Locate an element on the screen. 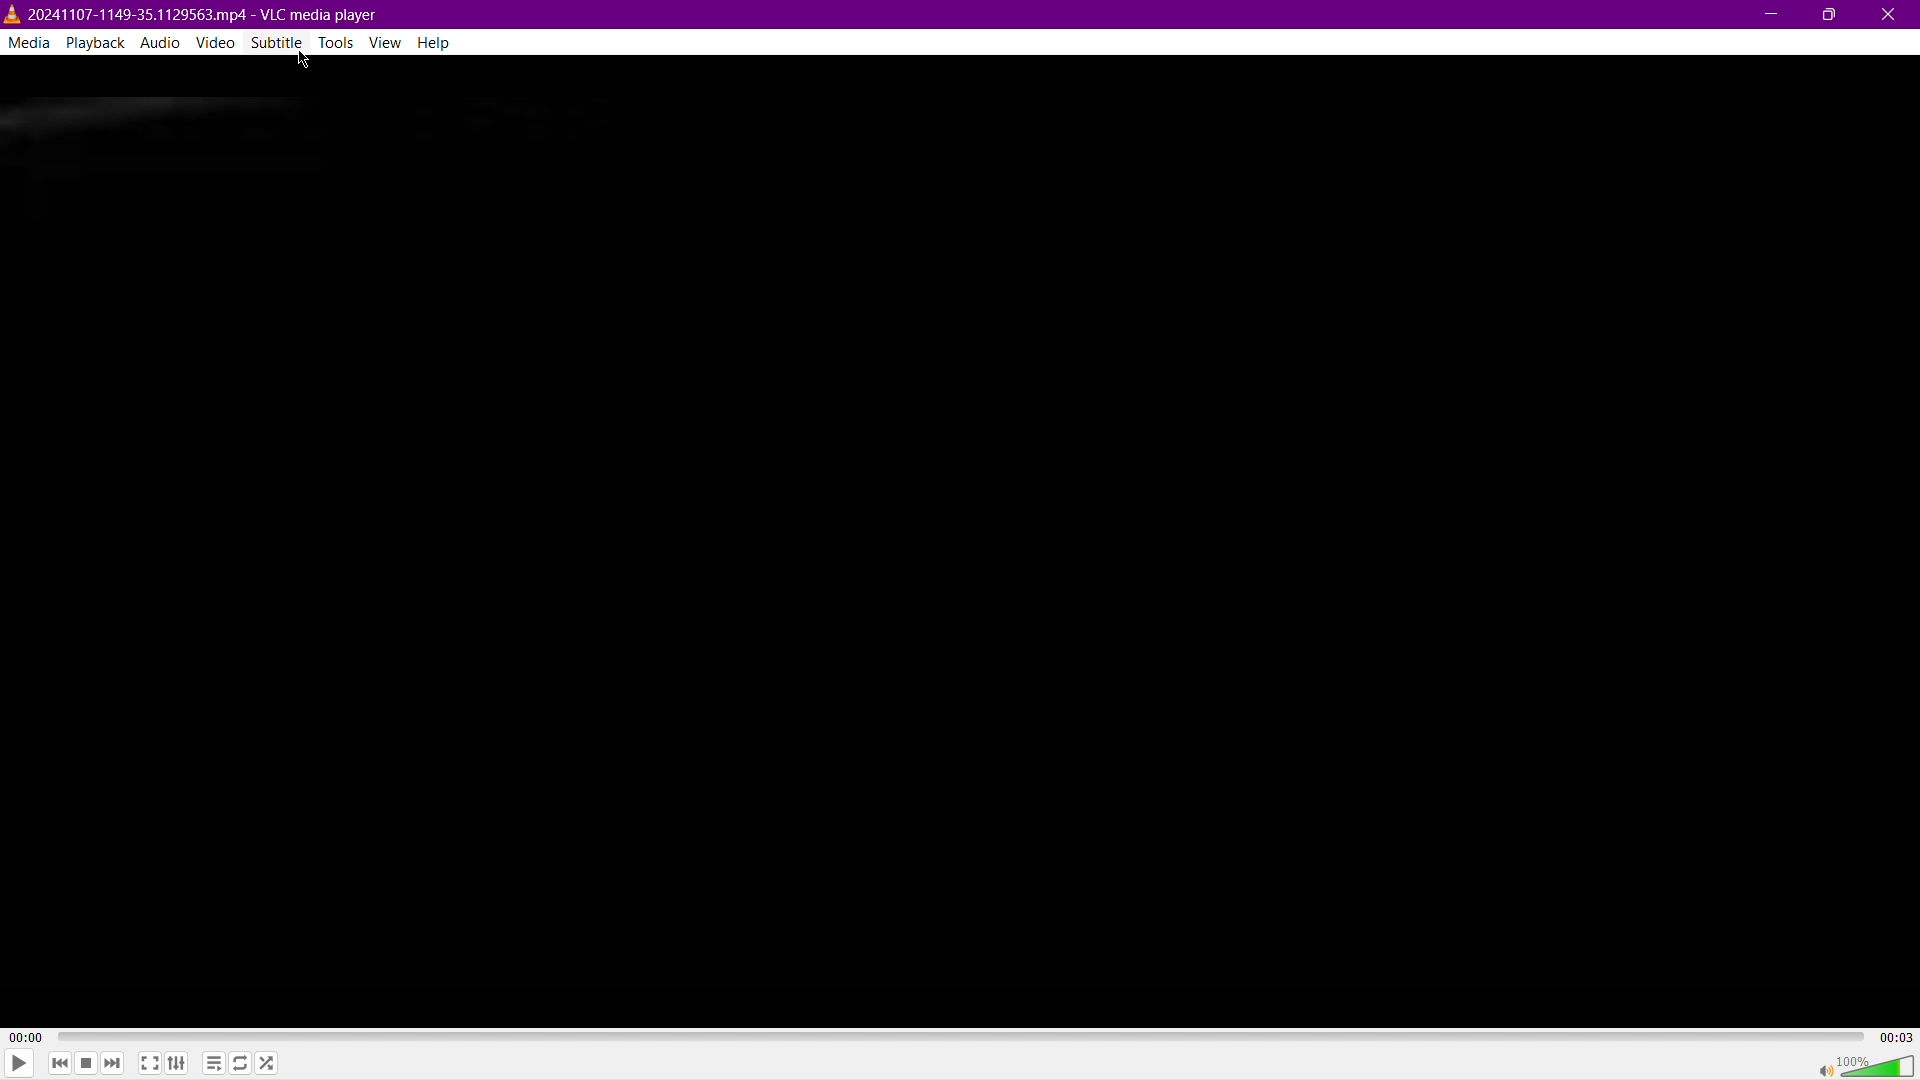 This screenshot has width=1920, height=1080. Extended Settings is located at coordinates (178, 1064).